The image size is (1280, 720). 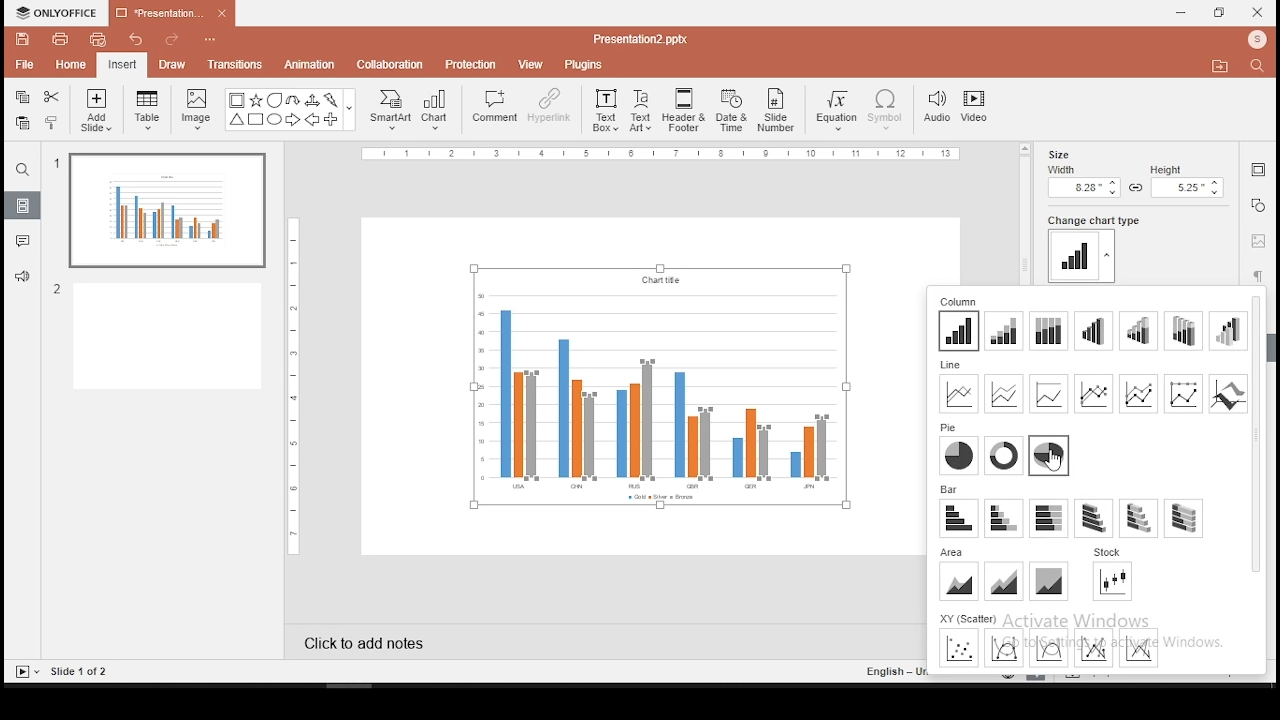 What do you see at coordinates (1258, 275) in the screenshot?
I see `paragraph settings` at bounding box center [1258, 275].